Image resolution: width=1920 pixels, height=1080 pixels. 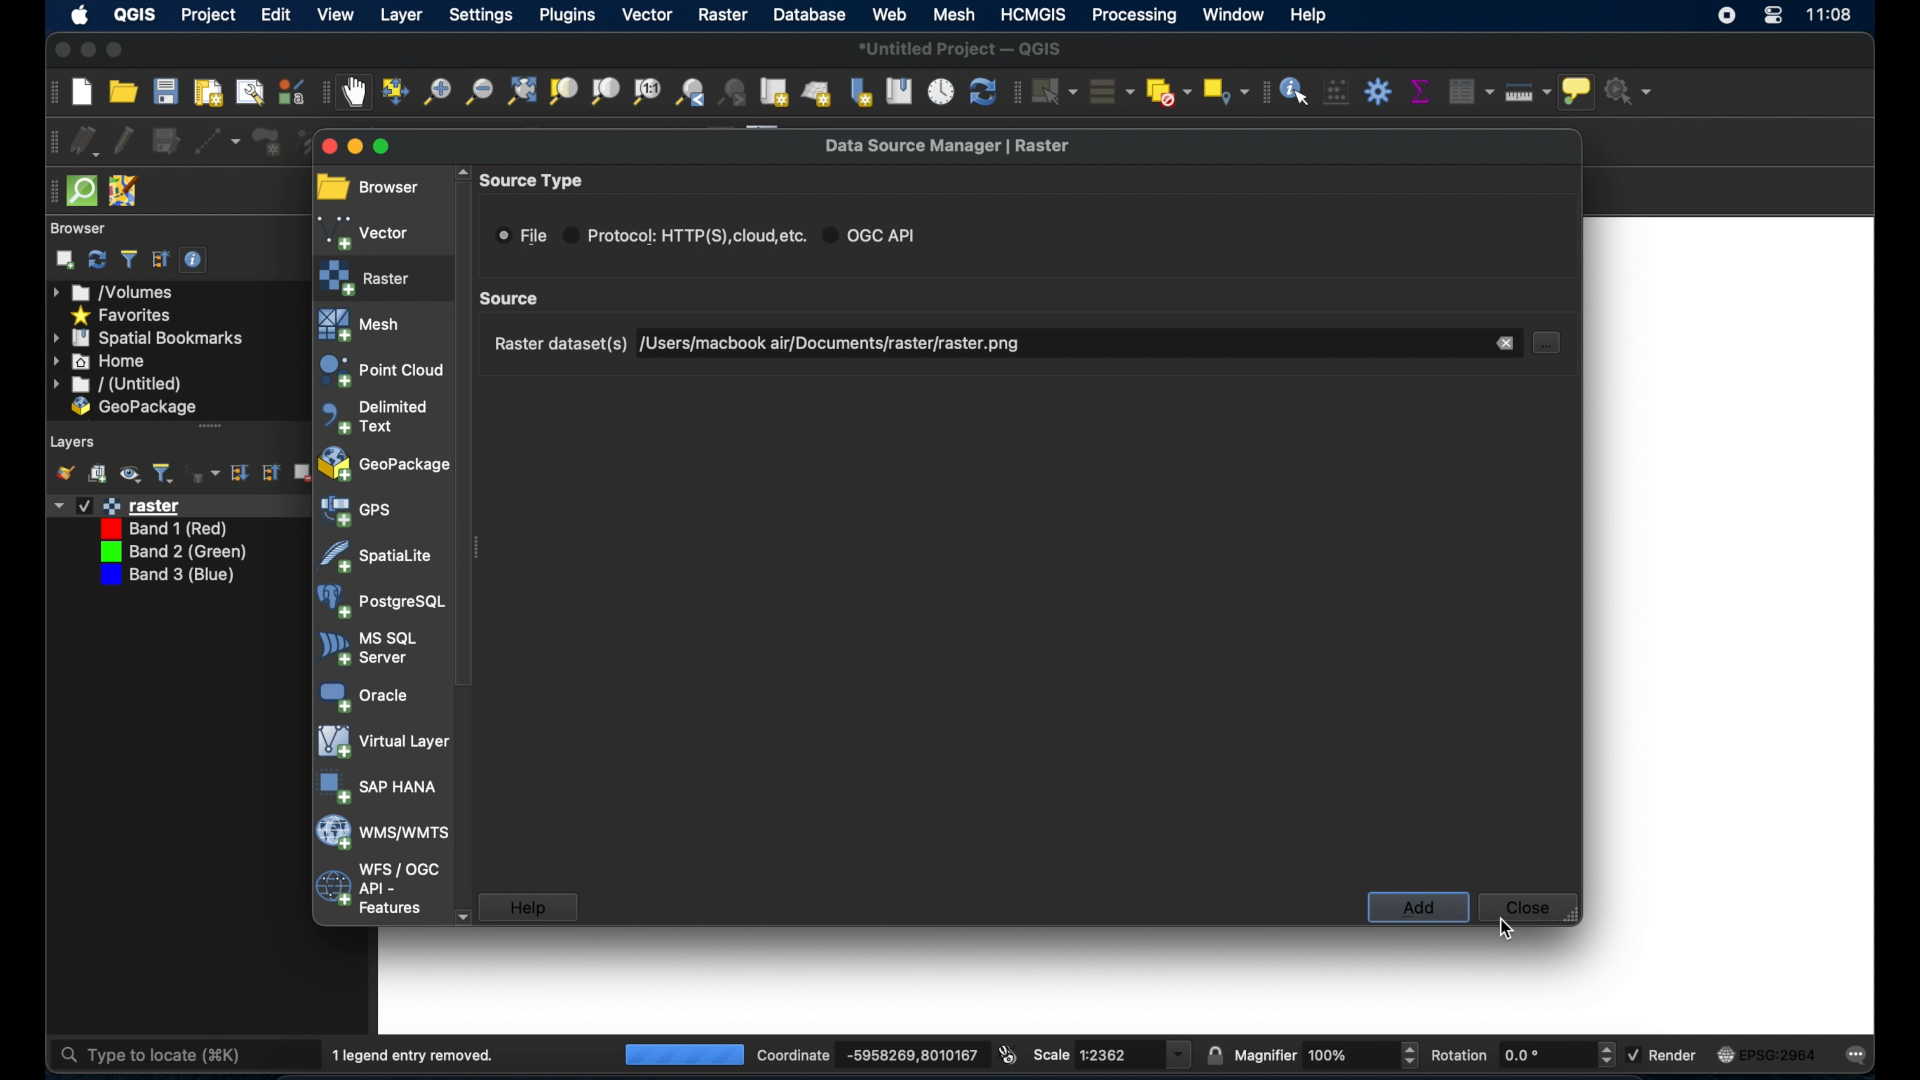 I want to click on 1 legend entry removed, so click(x=419, y=1053).